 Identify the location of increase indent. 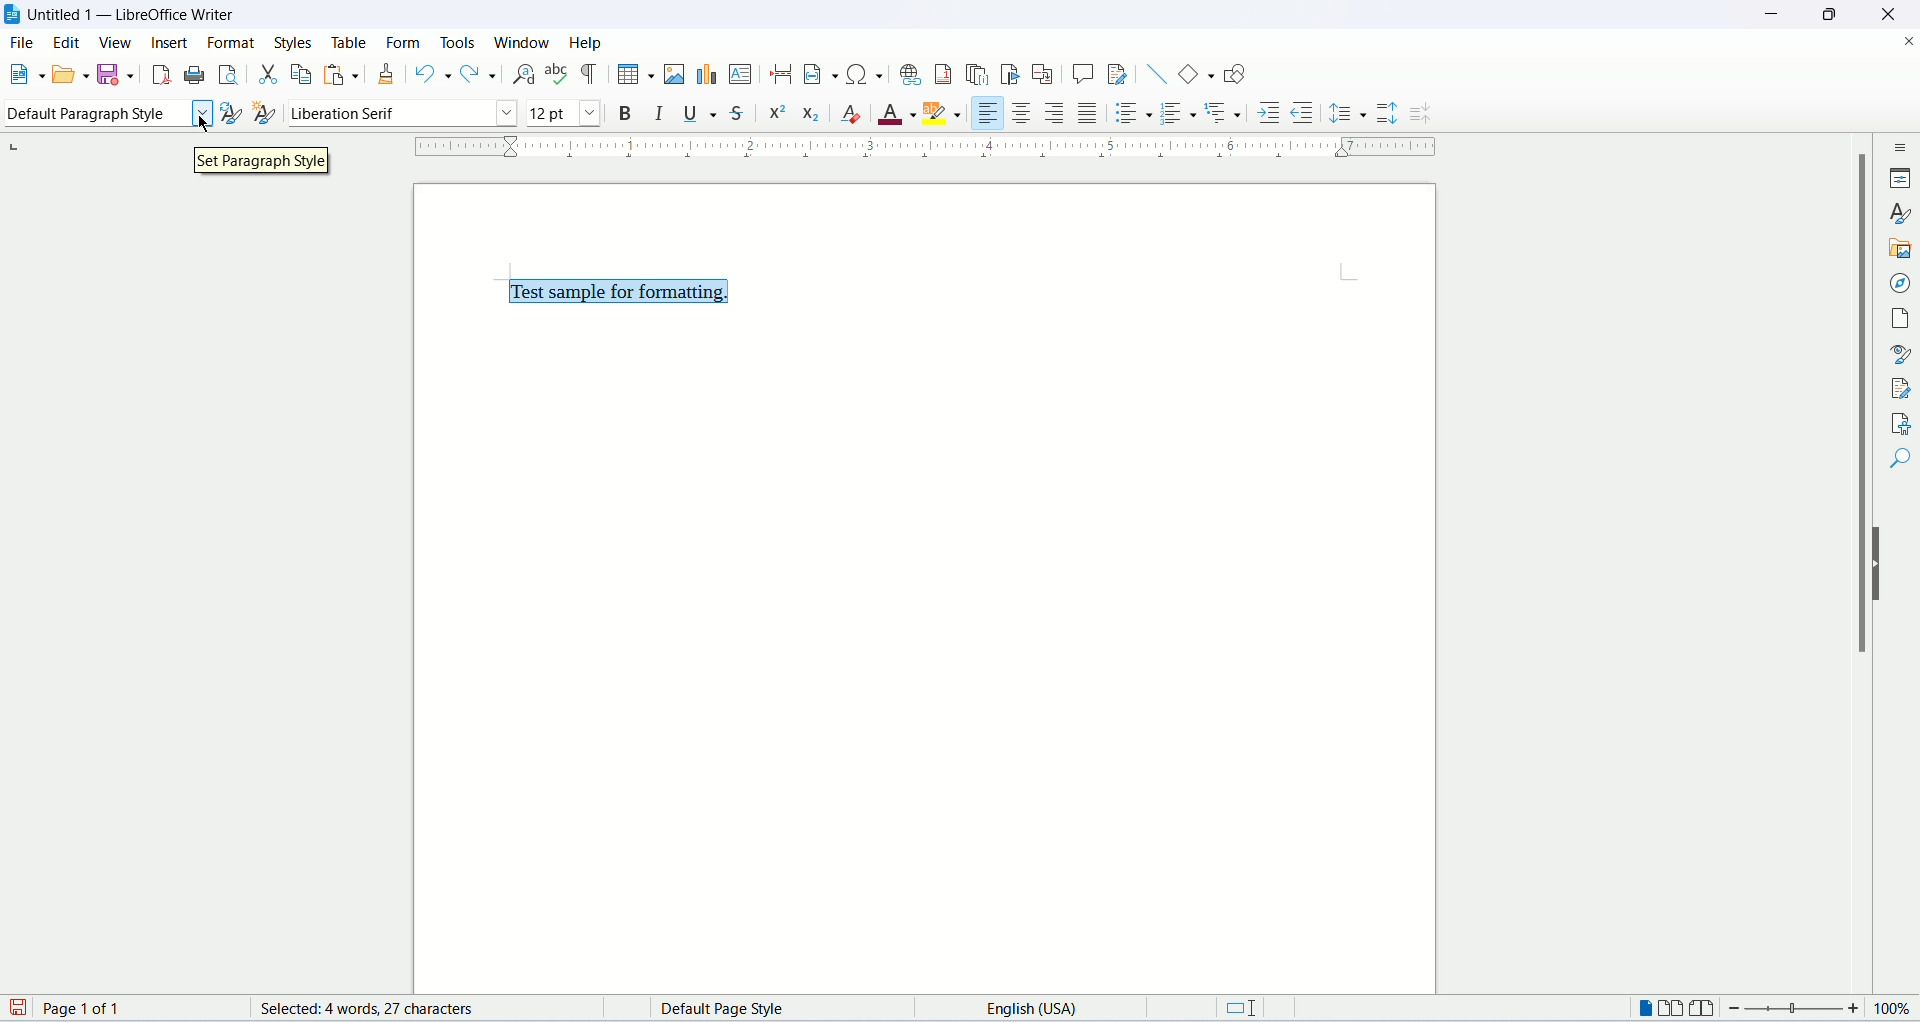
(1268, 115).